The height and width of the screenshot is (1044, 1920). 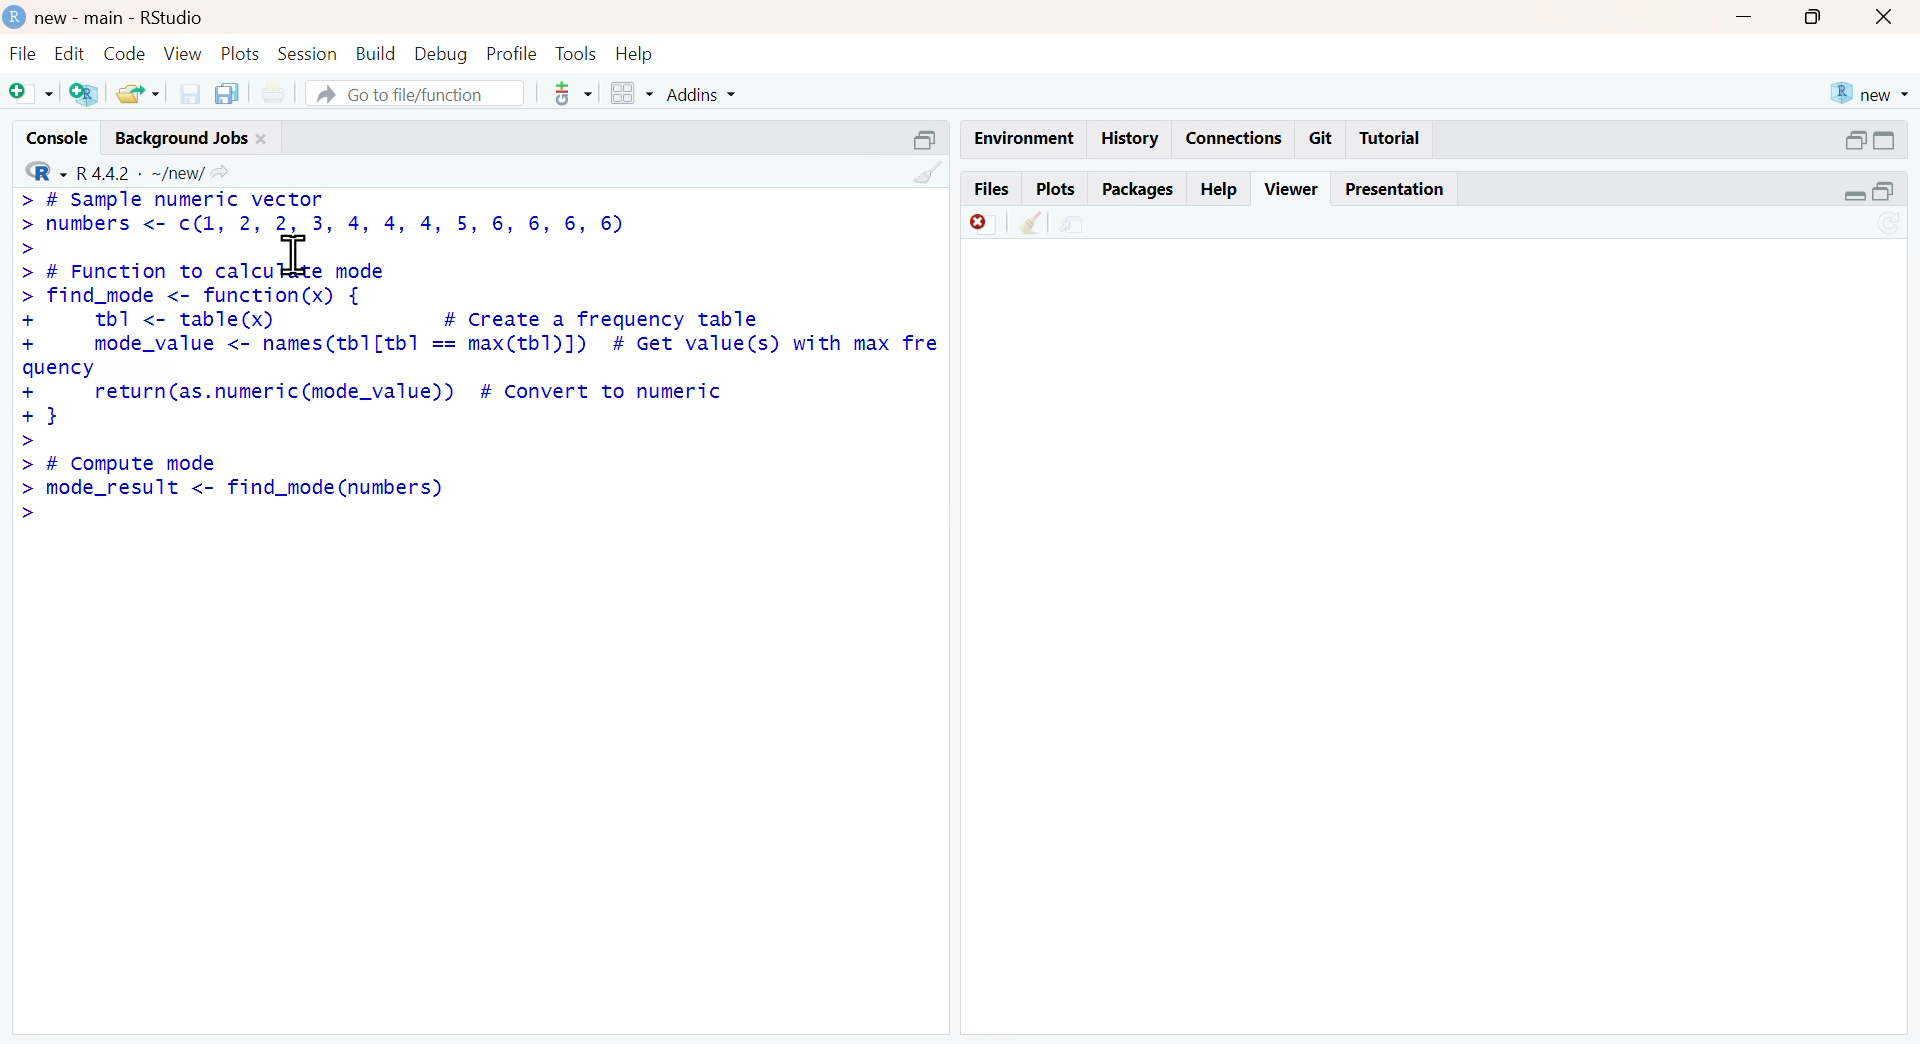 I want to click on grid, so click(x=634, y=92).